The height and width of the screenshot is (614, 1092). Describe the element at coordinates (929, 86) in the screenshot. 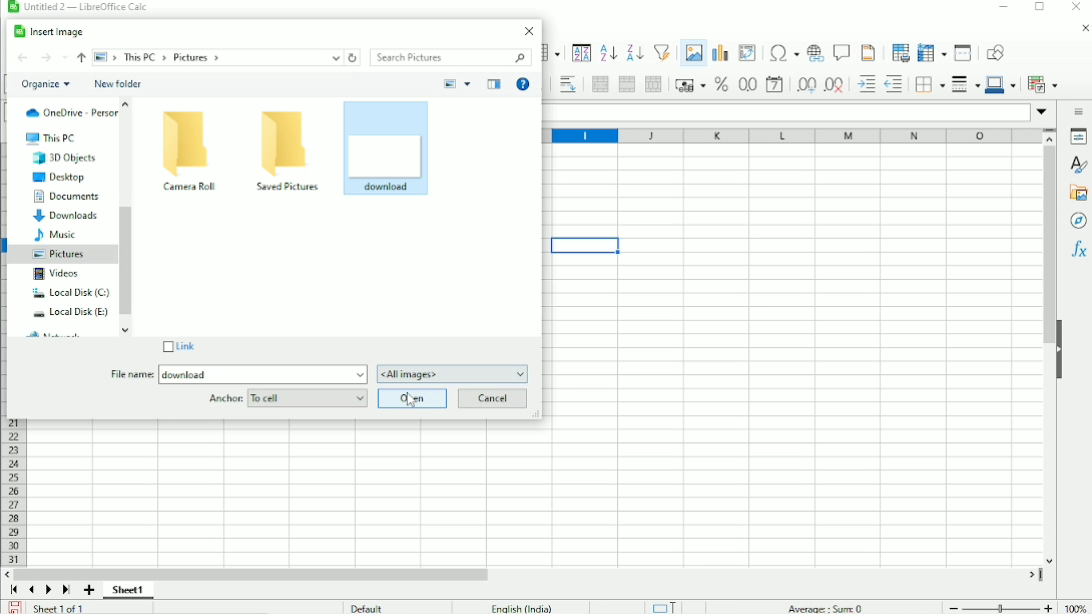

I see `Borders` at that location.